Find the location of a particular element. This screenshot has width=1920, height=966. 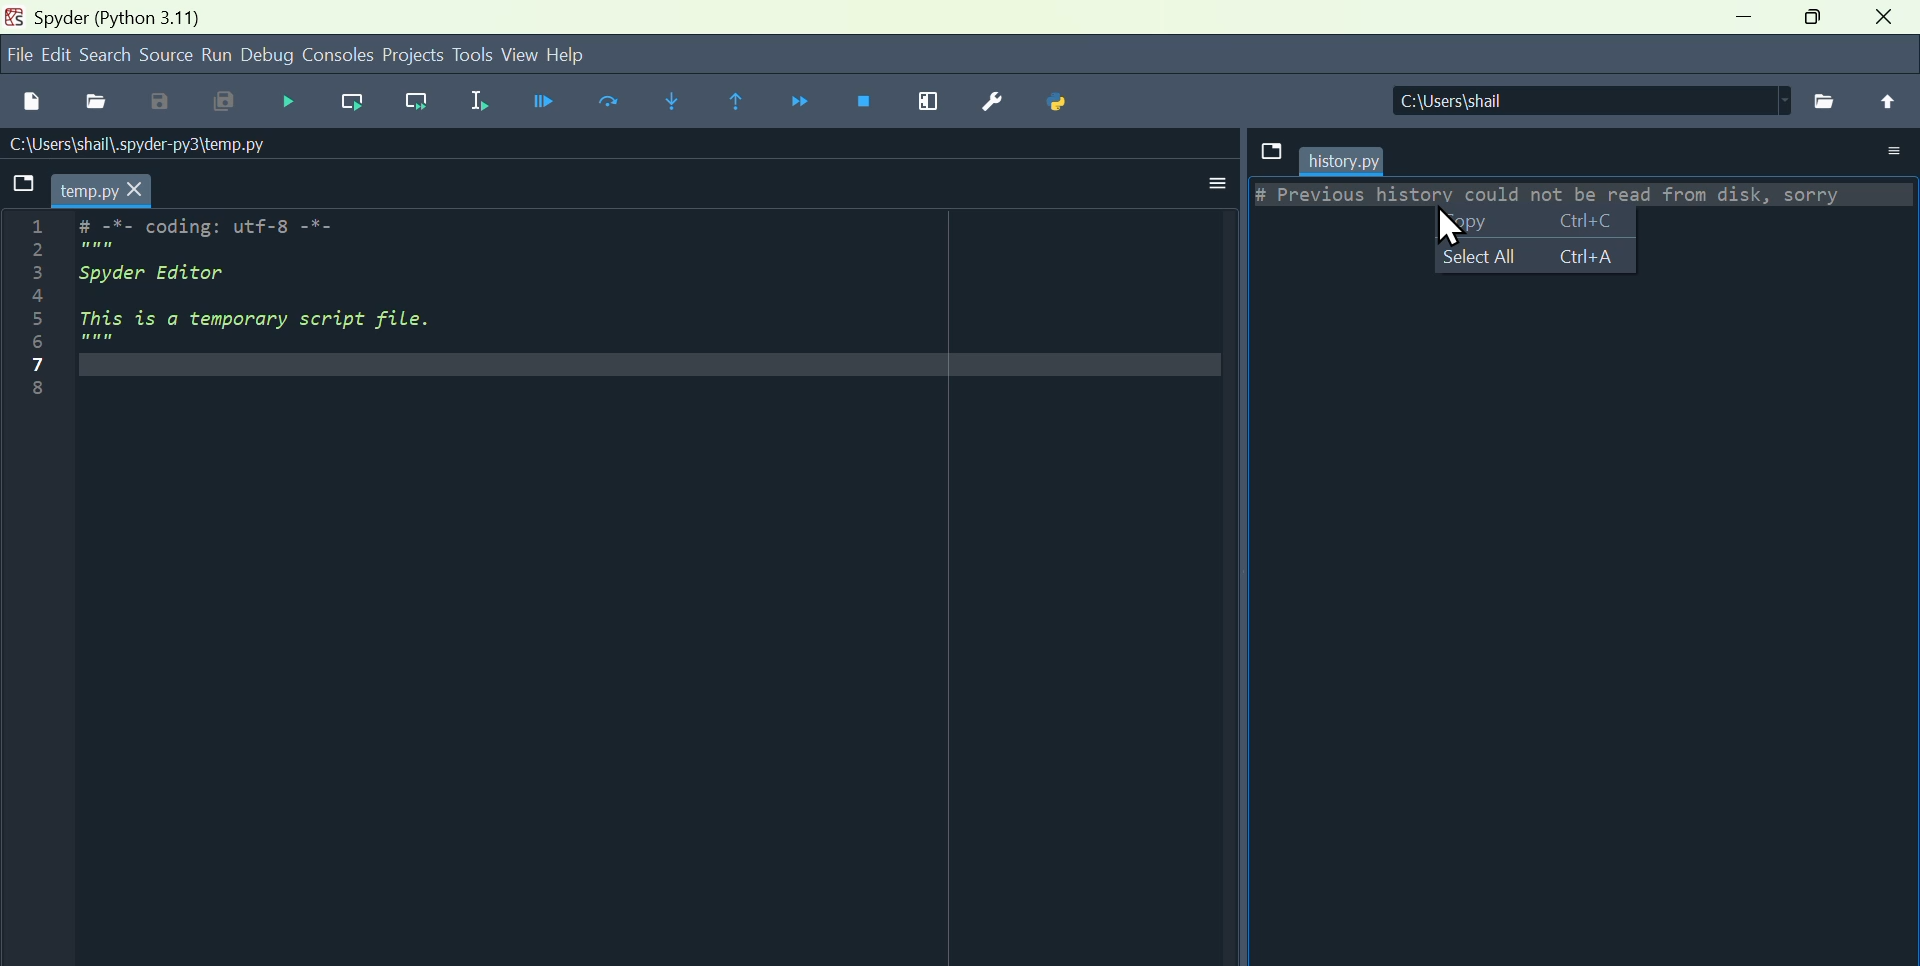

Select All is located at coordinates (1534, 255).